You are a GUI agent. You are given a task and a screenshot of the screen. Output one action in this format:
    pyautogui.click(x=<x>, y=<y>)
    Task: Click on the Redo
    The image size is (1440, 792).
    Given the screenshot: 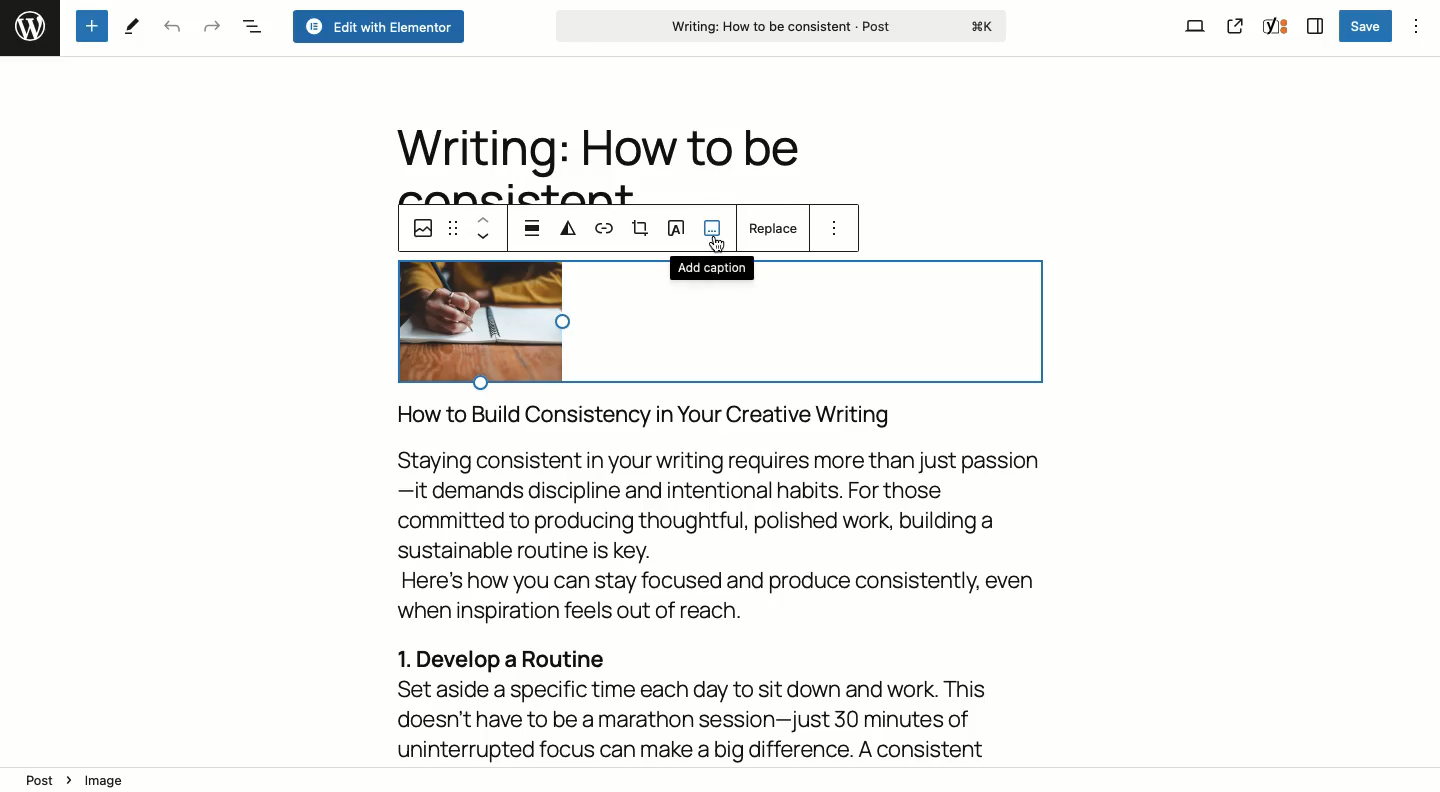 What is the action you would take?
    pyautogui.click(x=209, y=25)
    